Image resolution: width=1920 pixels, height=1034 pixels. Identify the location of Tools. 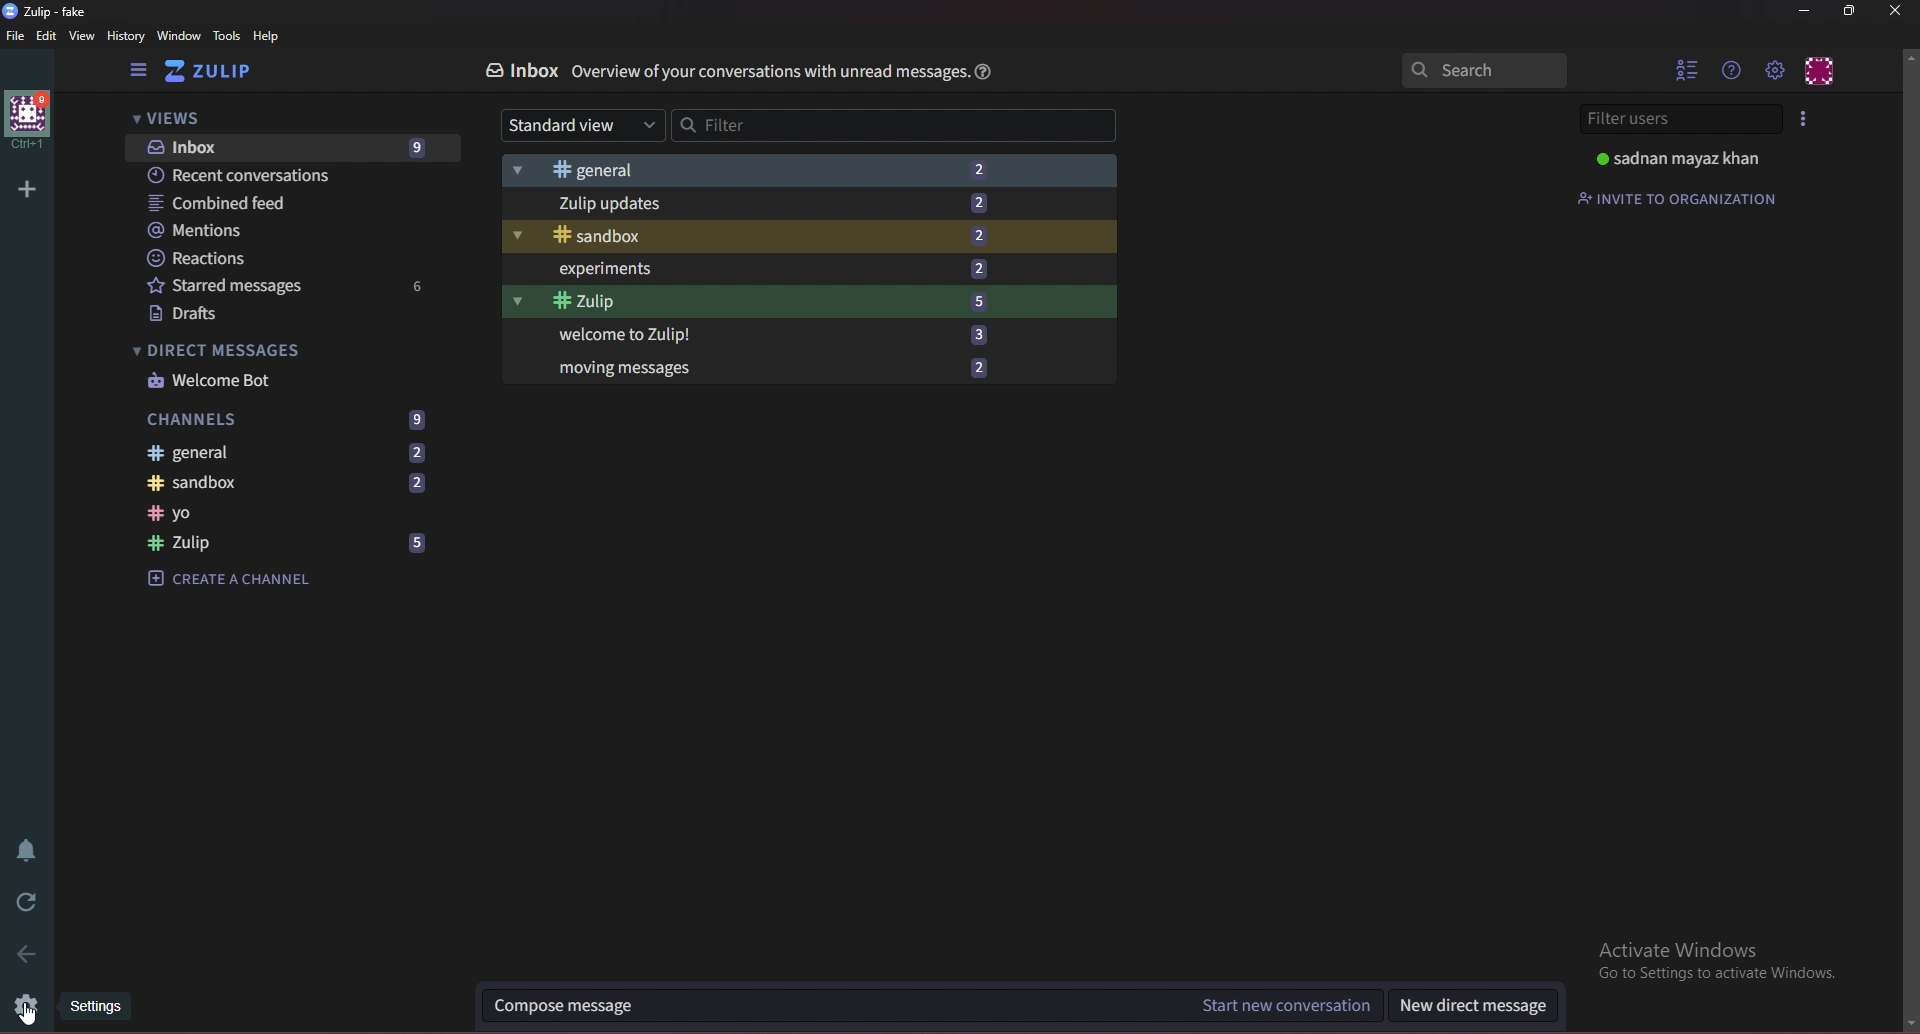
(227, 37).